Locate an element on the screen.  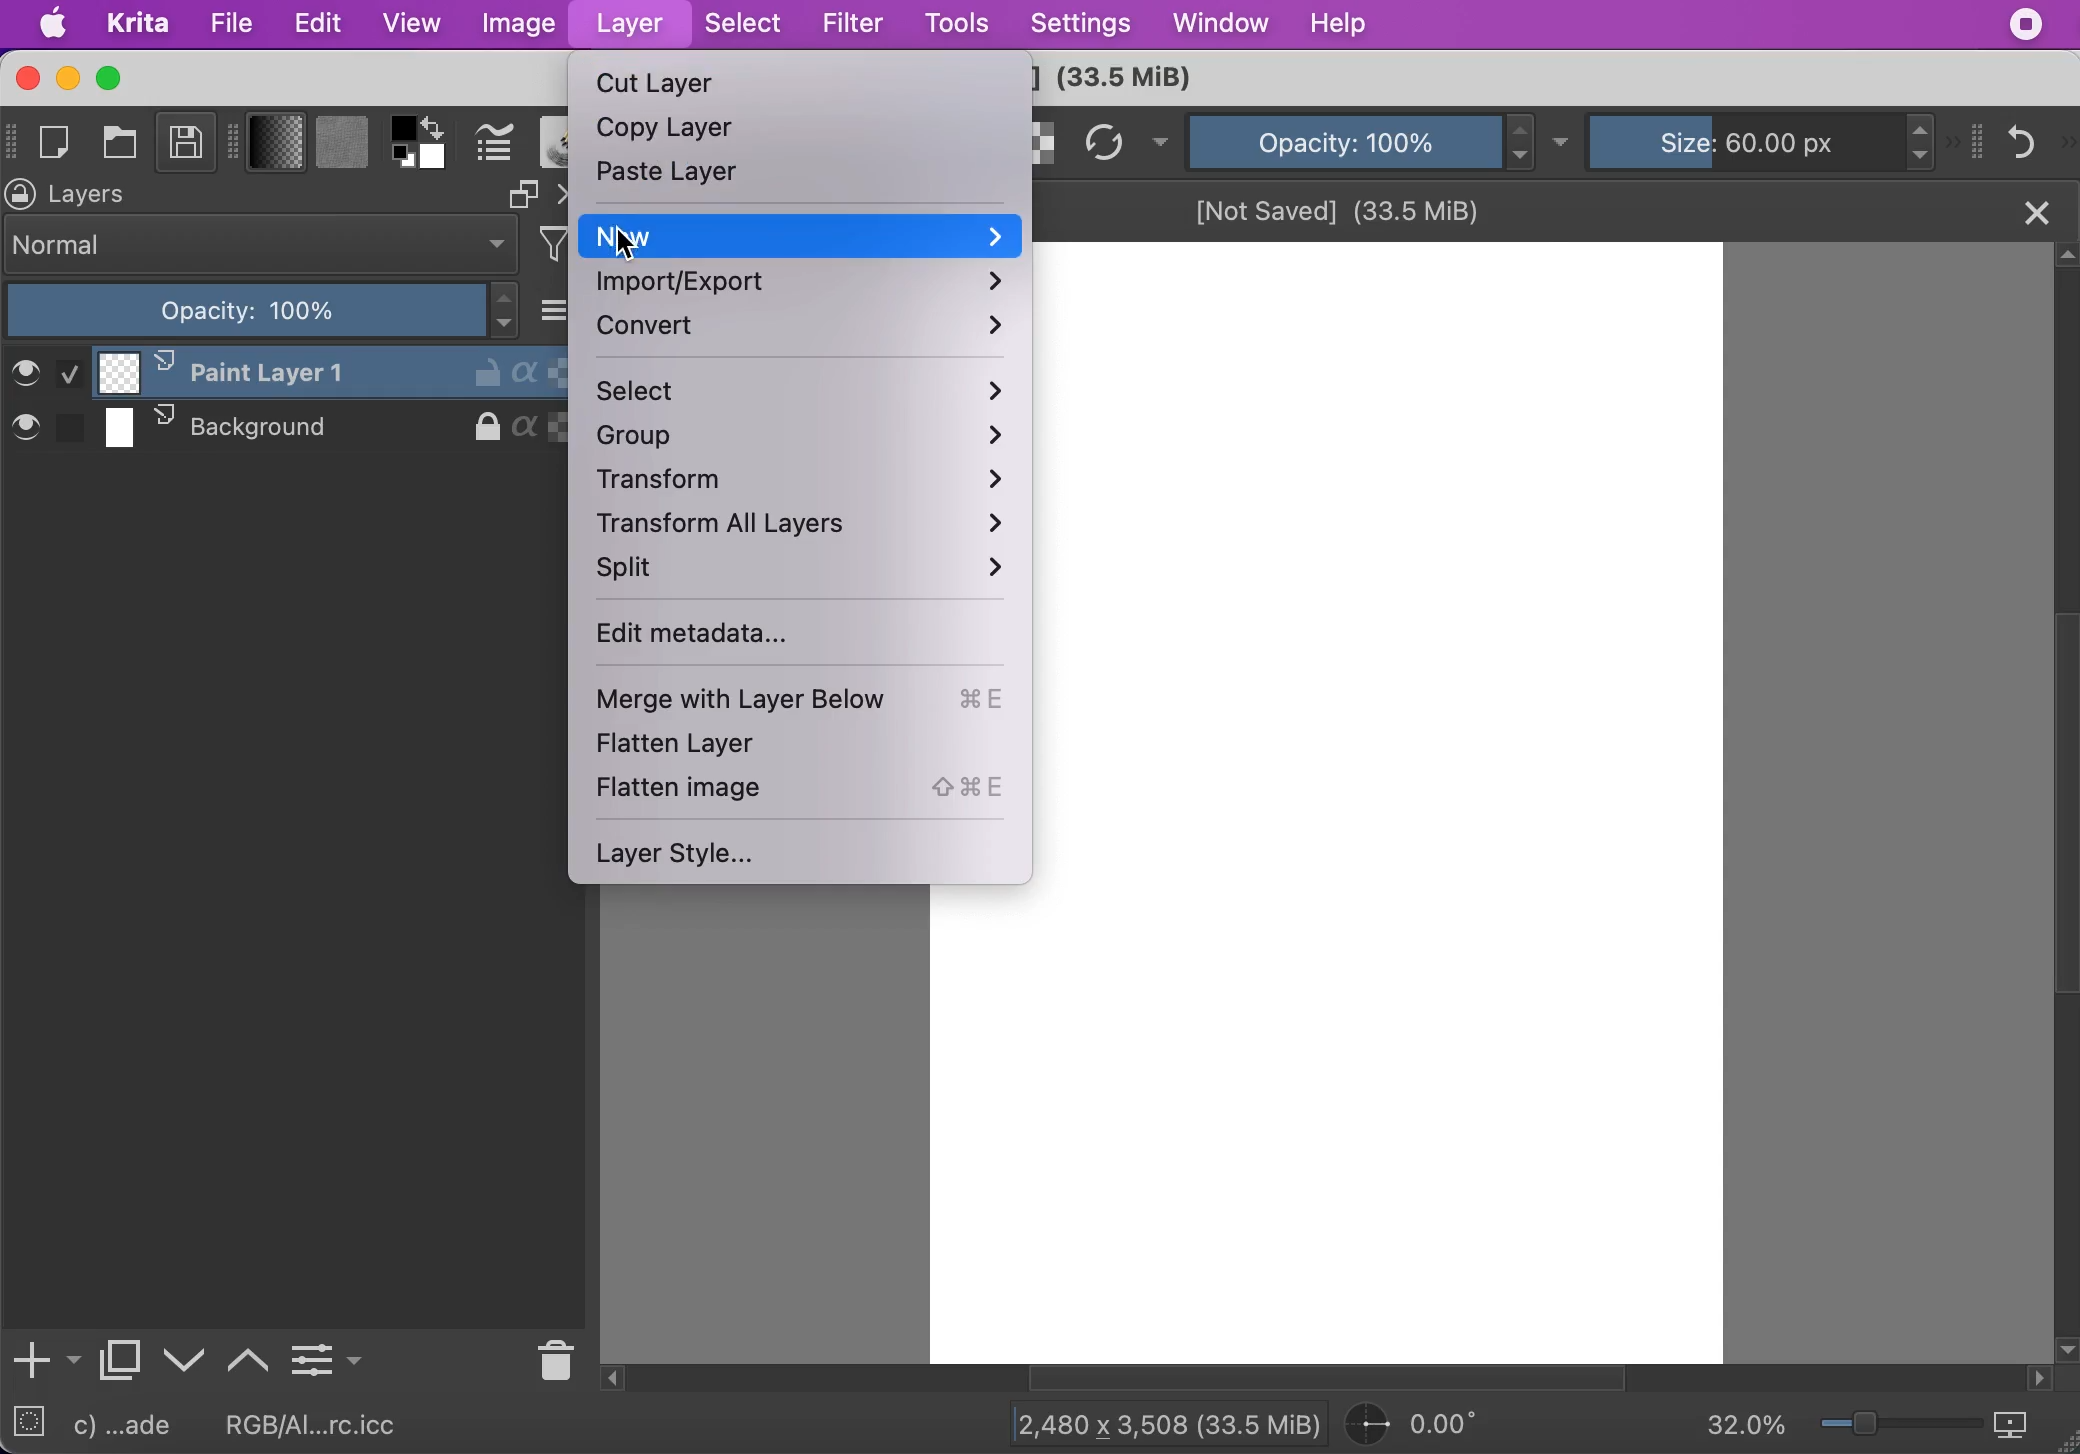
krita is located at coordinates (140, 25).